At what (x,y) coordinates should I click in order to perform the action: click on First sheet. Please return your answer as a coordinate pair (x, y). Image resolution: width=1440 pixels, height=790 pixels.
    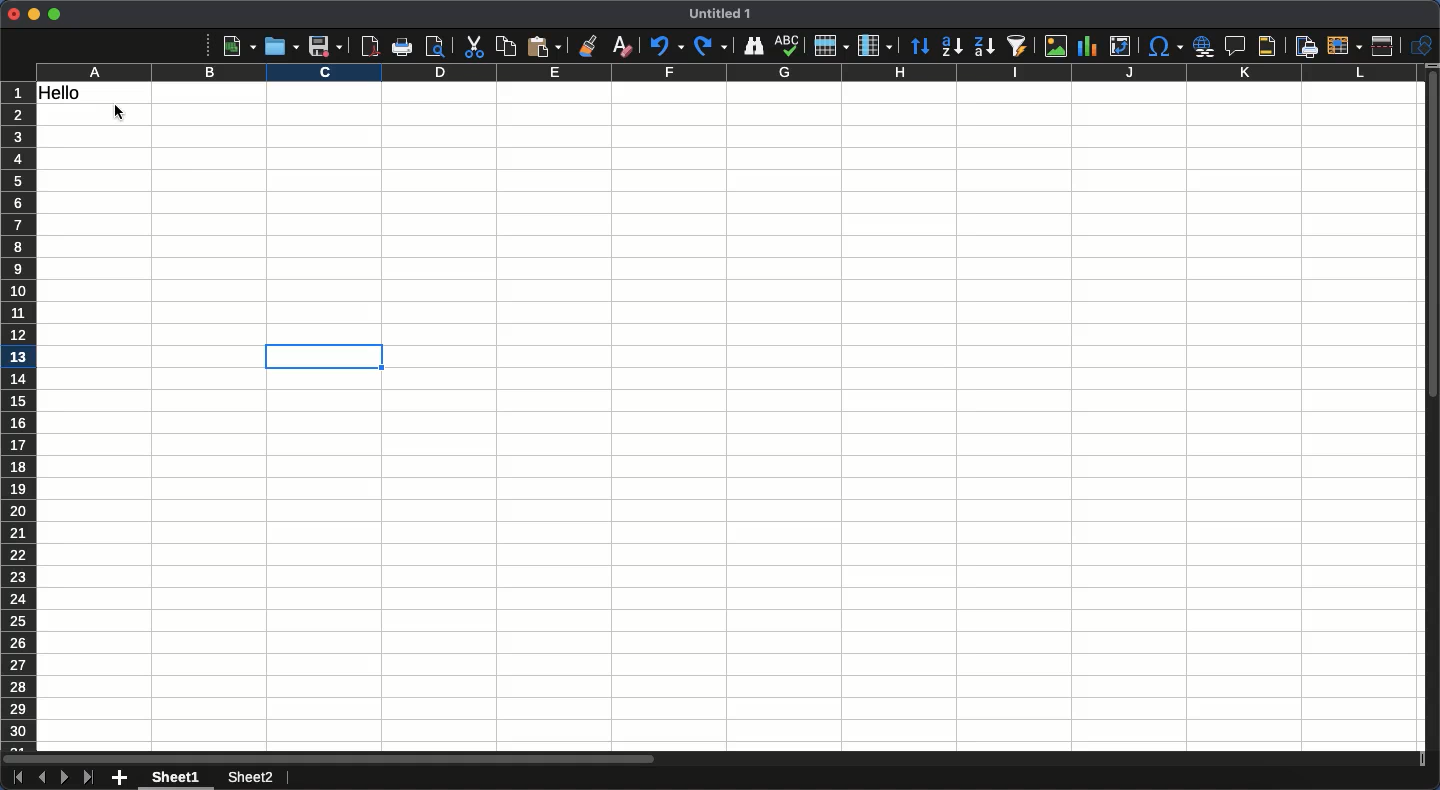
    Looking at the image, I should click on (16, 778).